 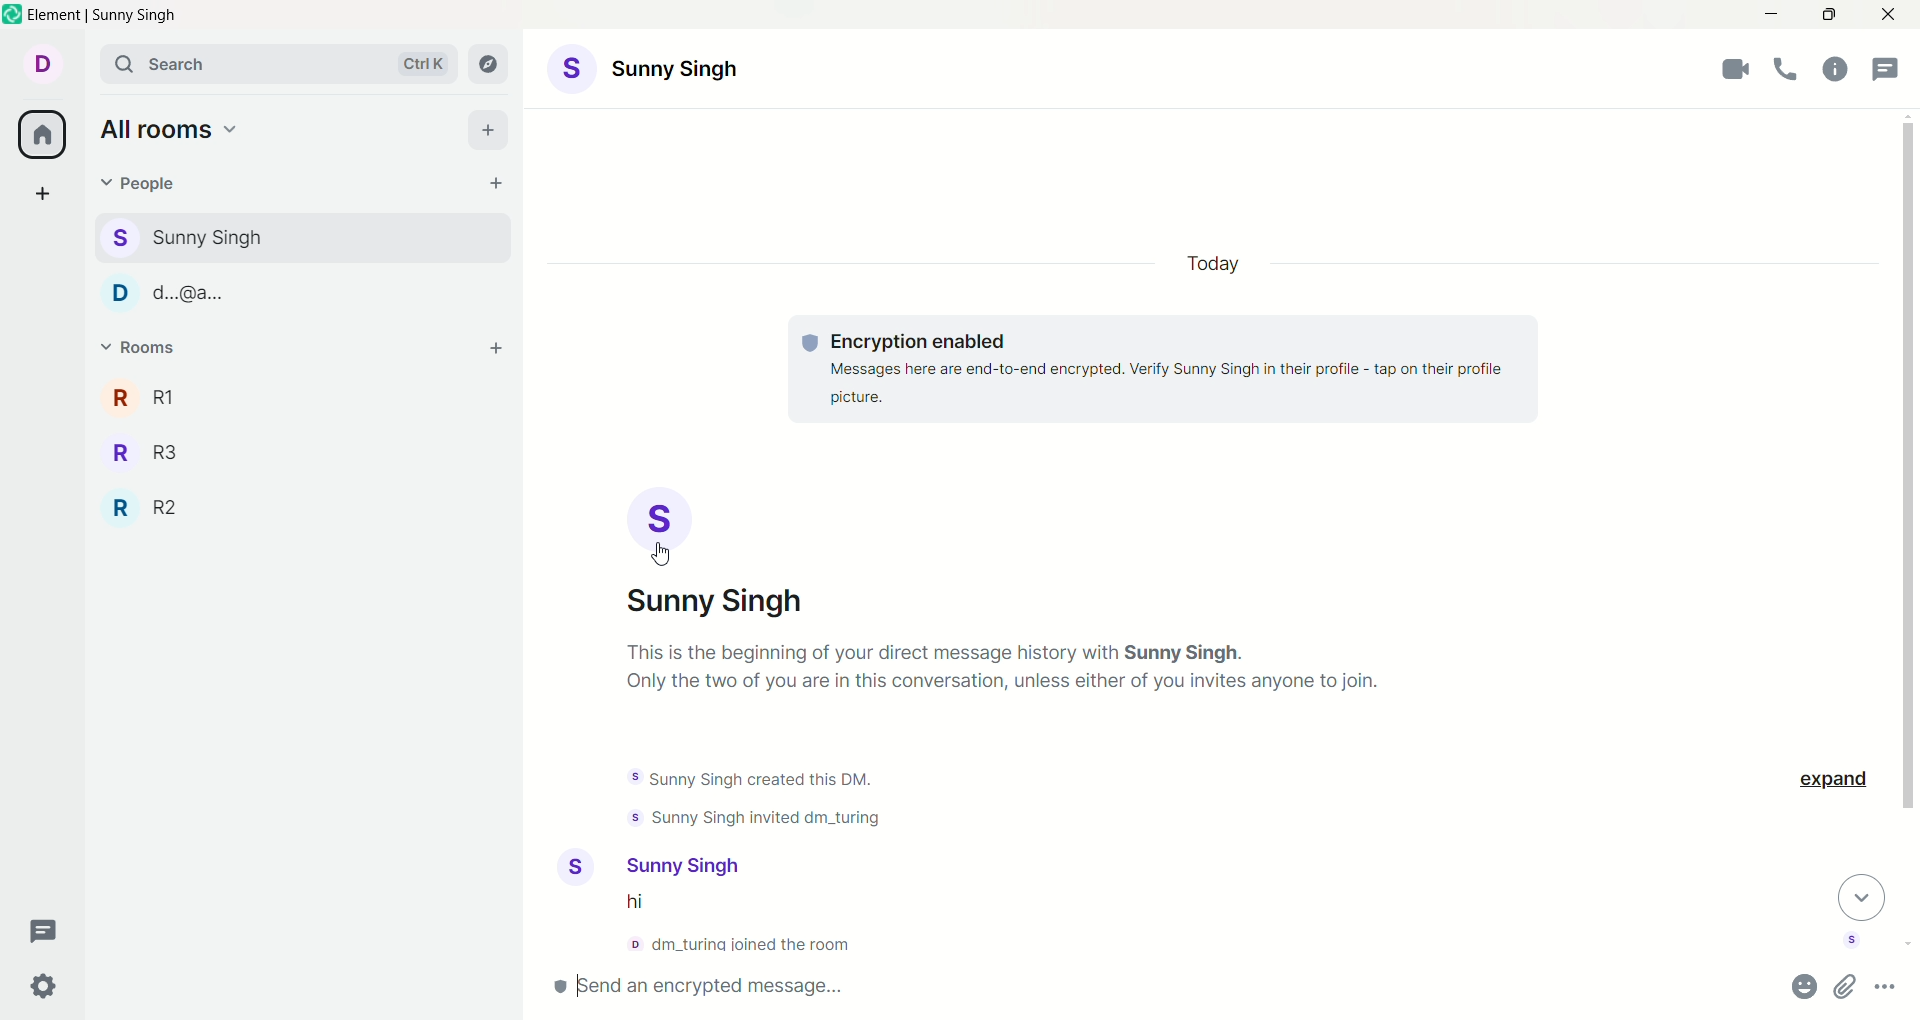 What do you see at coordinates (725, 552) in the screenshot?
I see `account` at bounding box center [725, 552].